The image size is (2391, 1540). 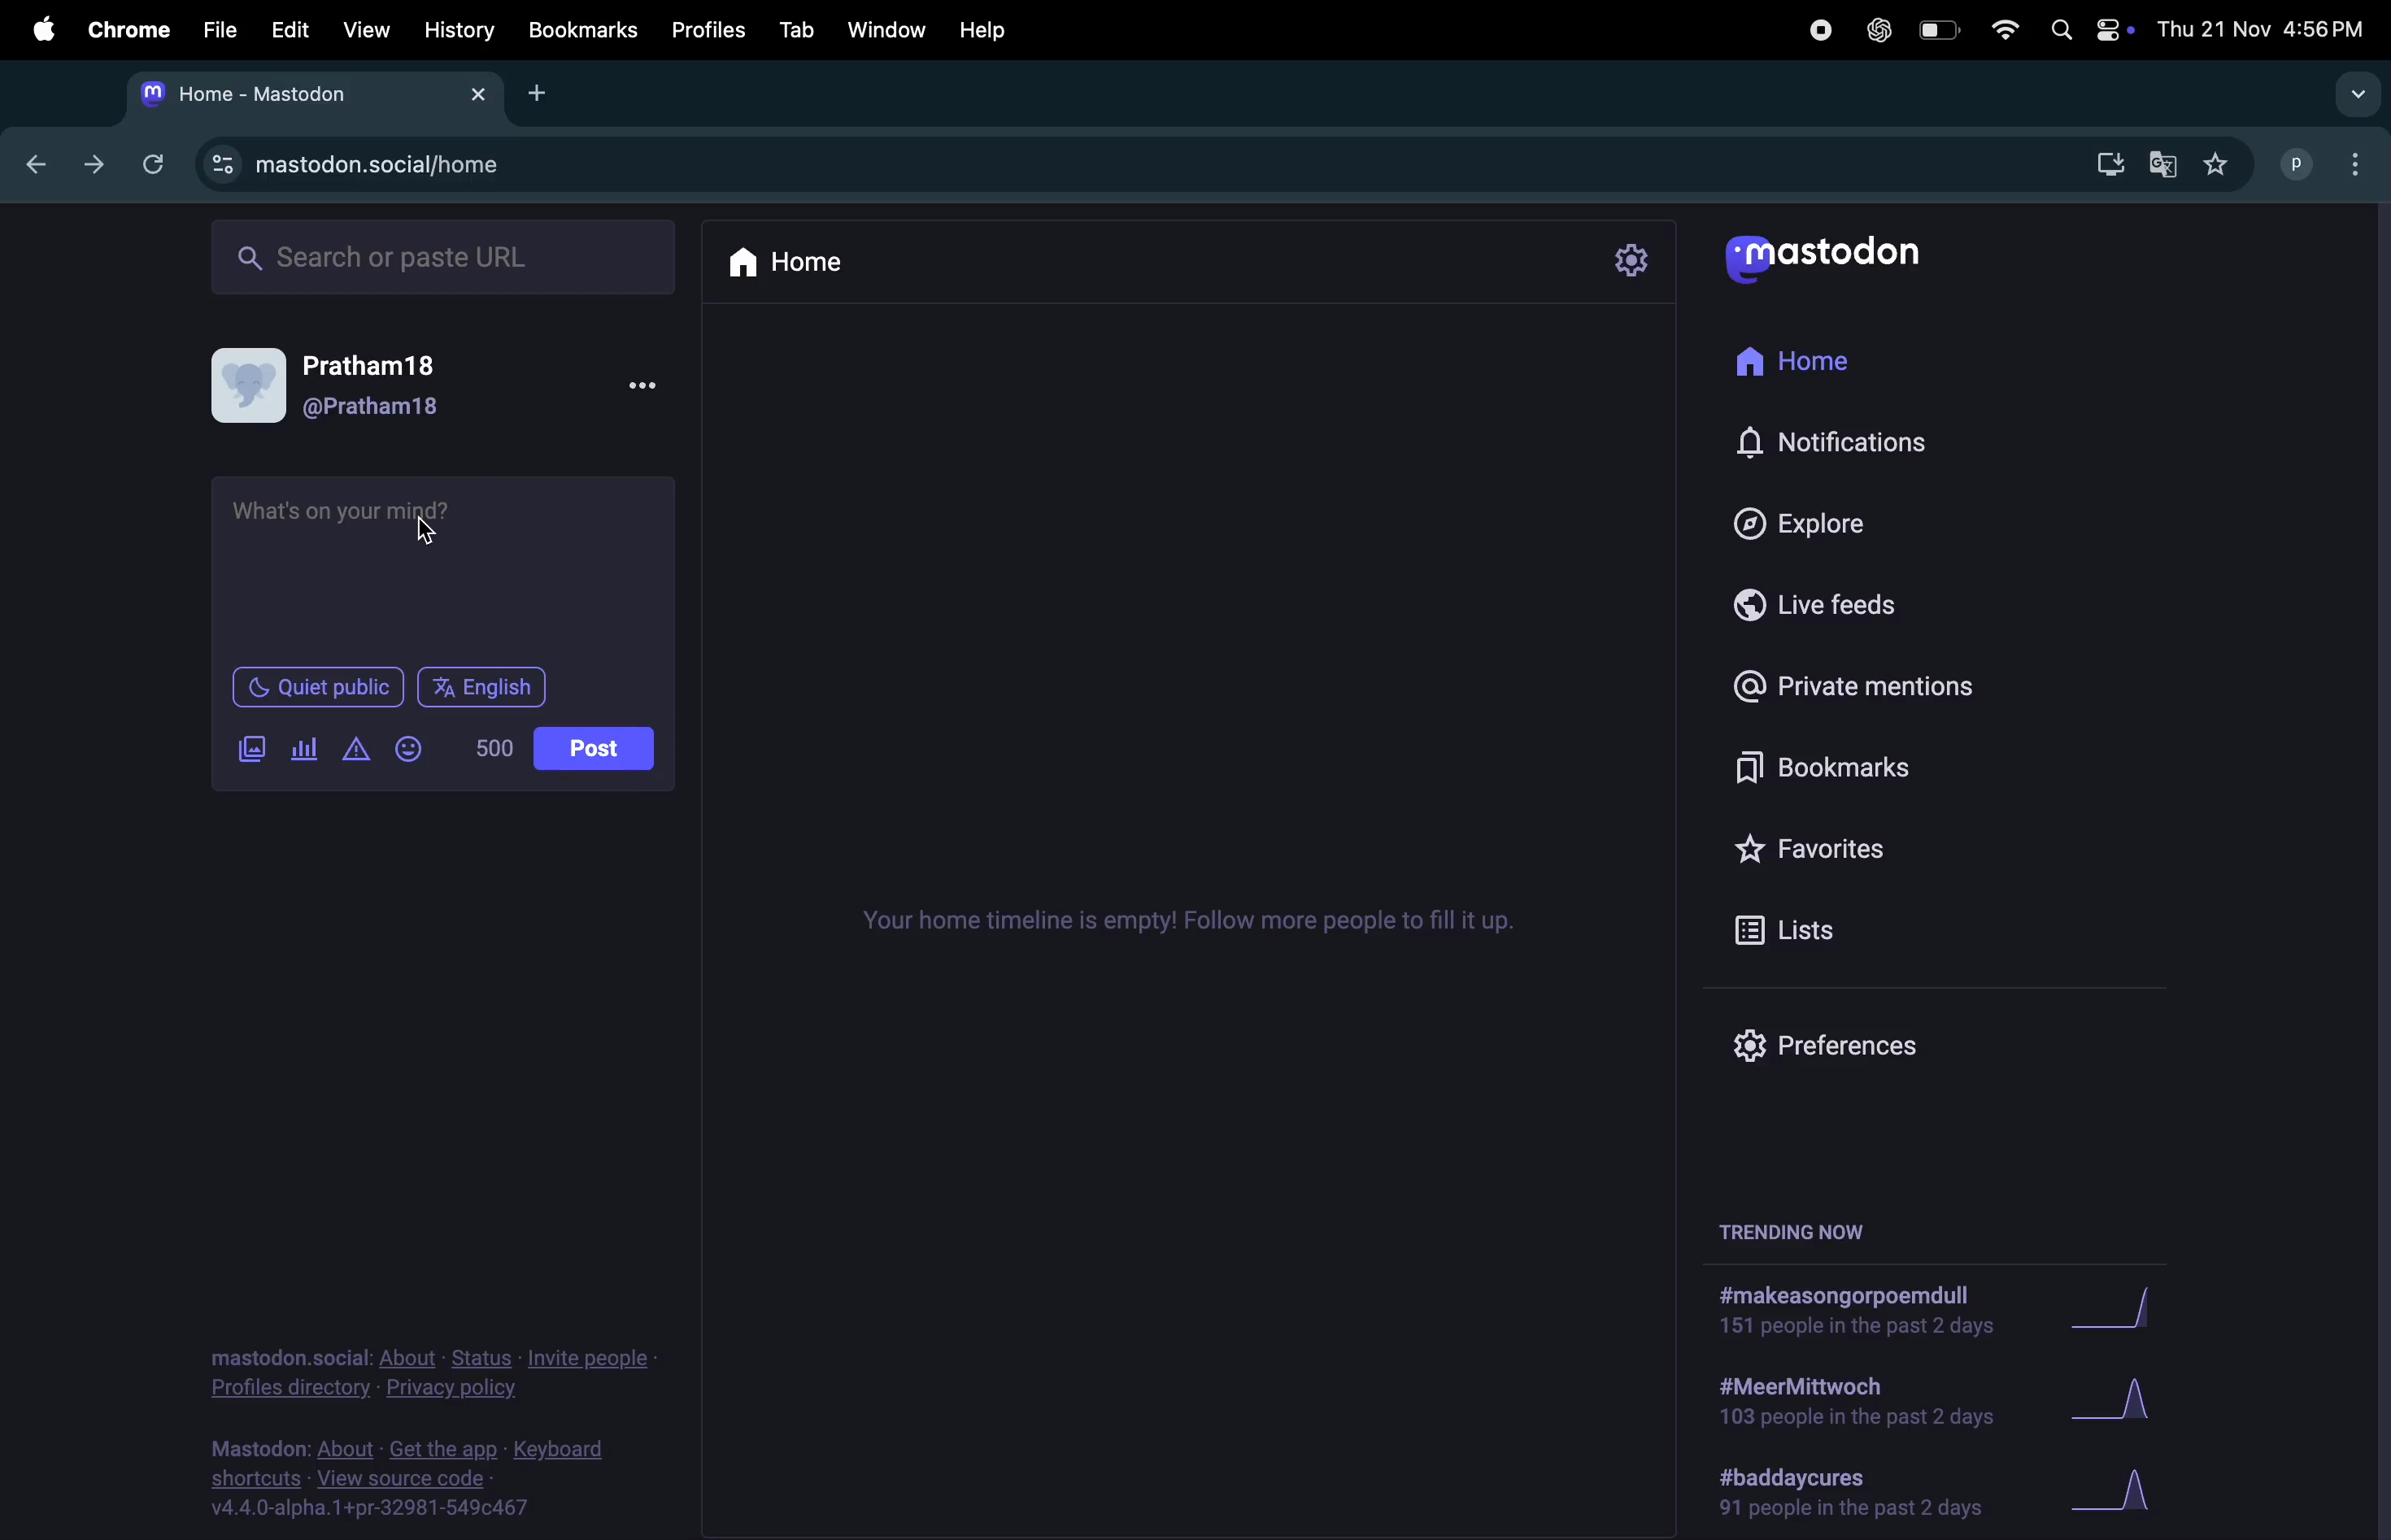 I want to click on no of words, so click(x=498, y=751).